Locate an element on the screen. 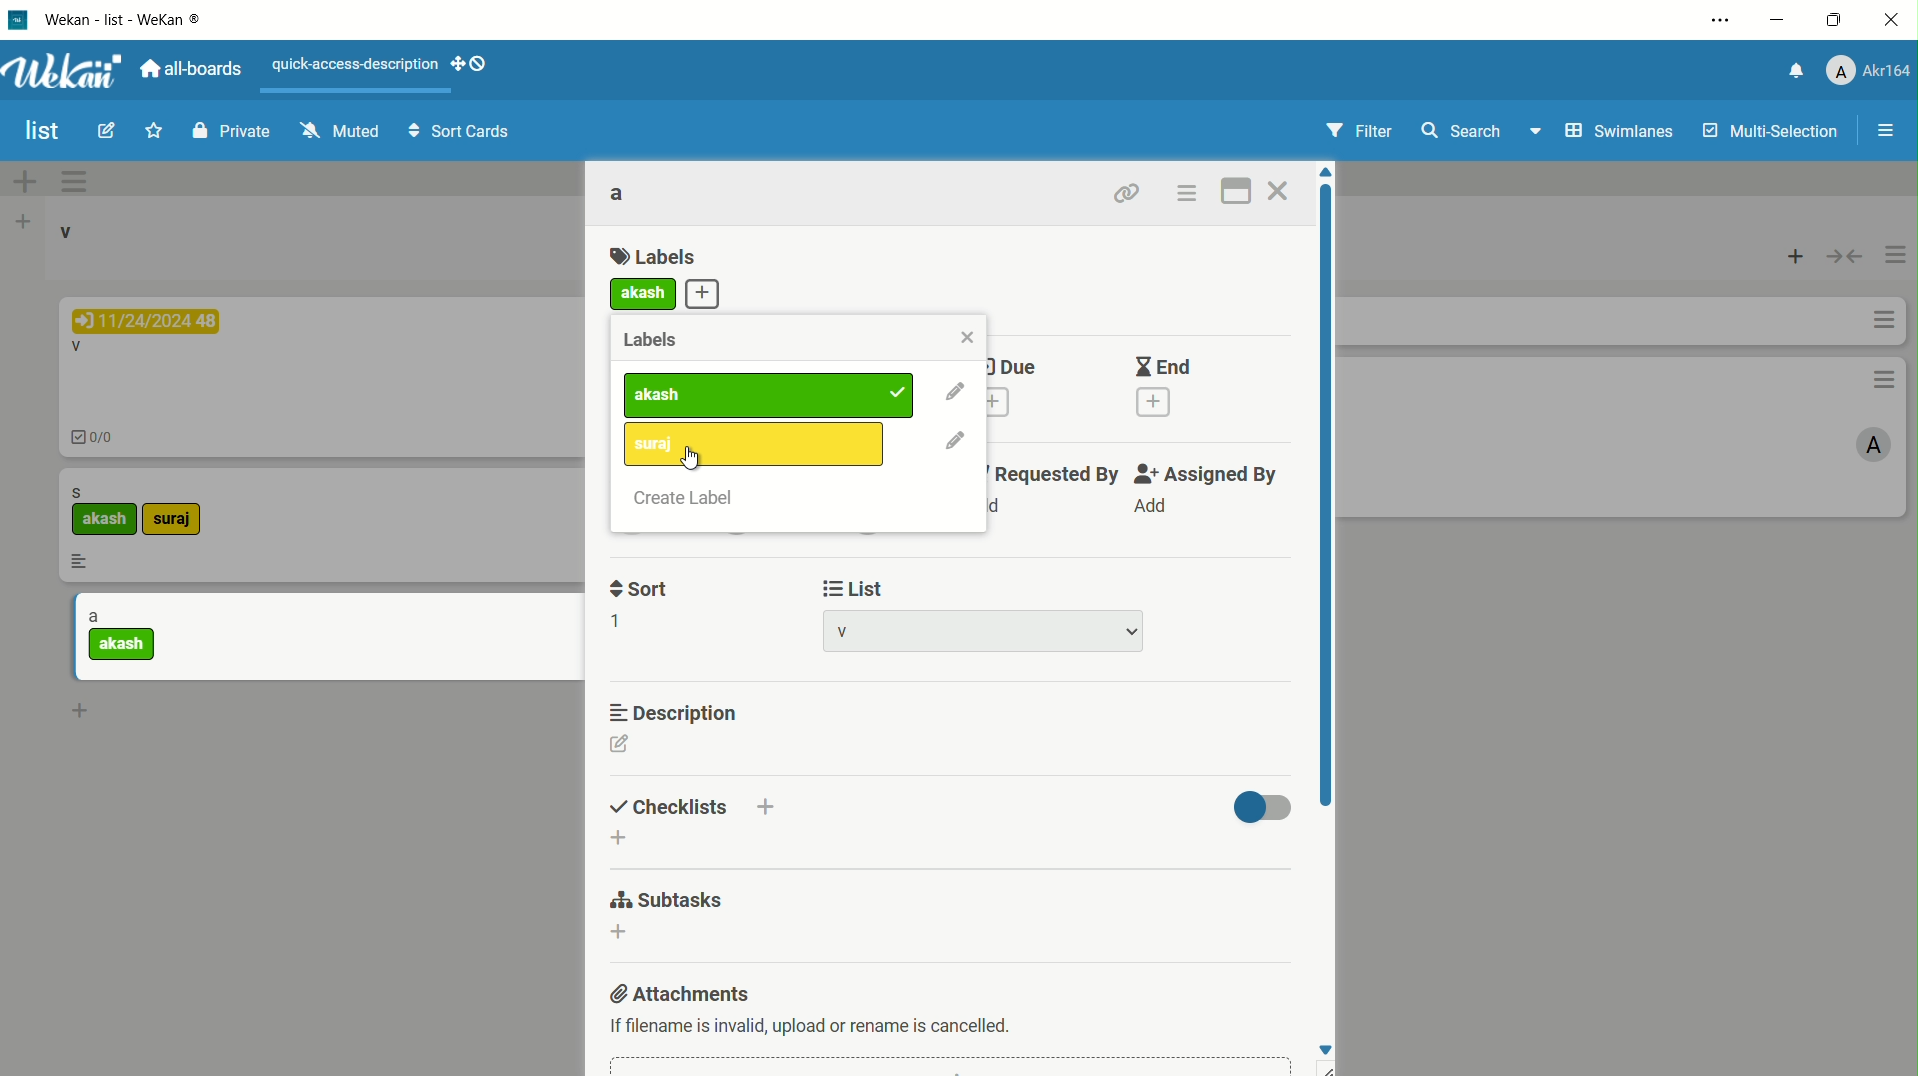 The width and height of the screenshot is (1918, 1076). card actions is located at coordinates (1186, 194).